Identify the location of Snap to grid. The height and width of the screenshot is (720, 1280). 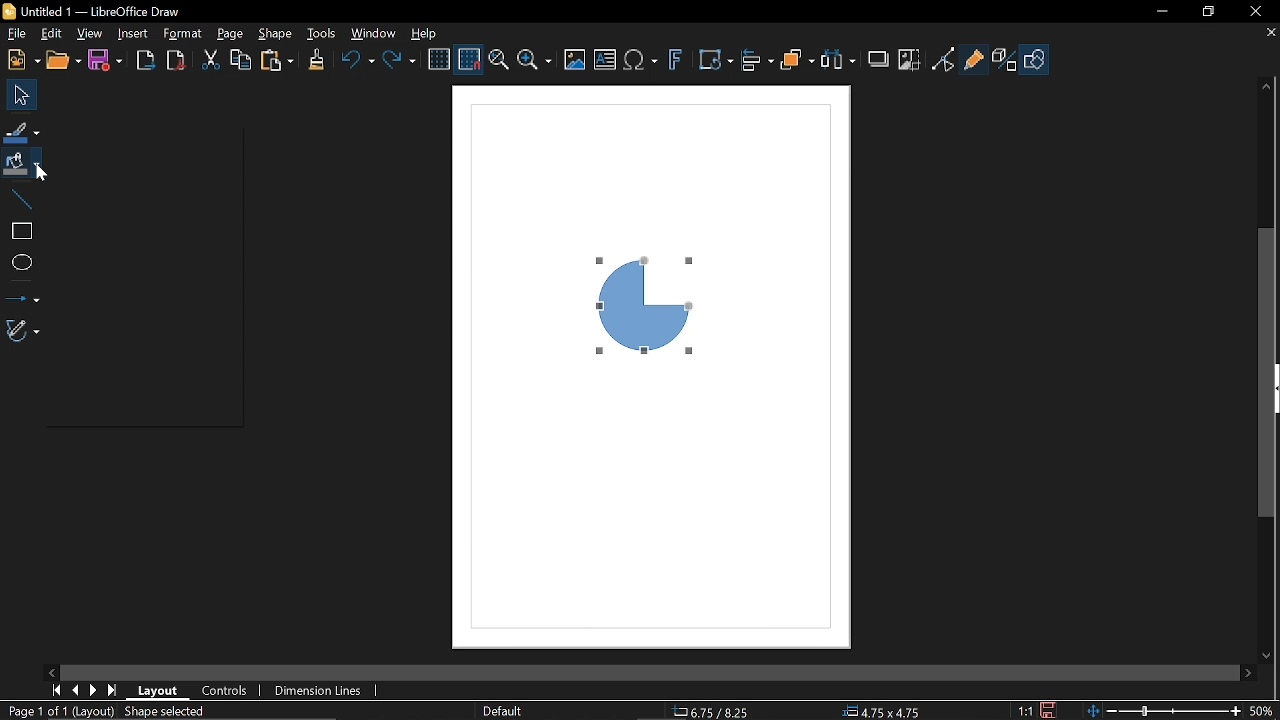
(470, 61).